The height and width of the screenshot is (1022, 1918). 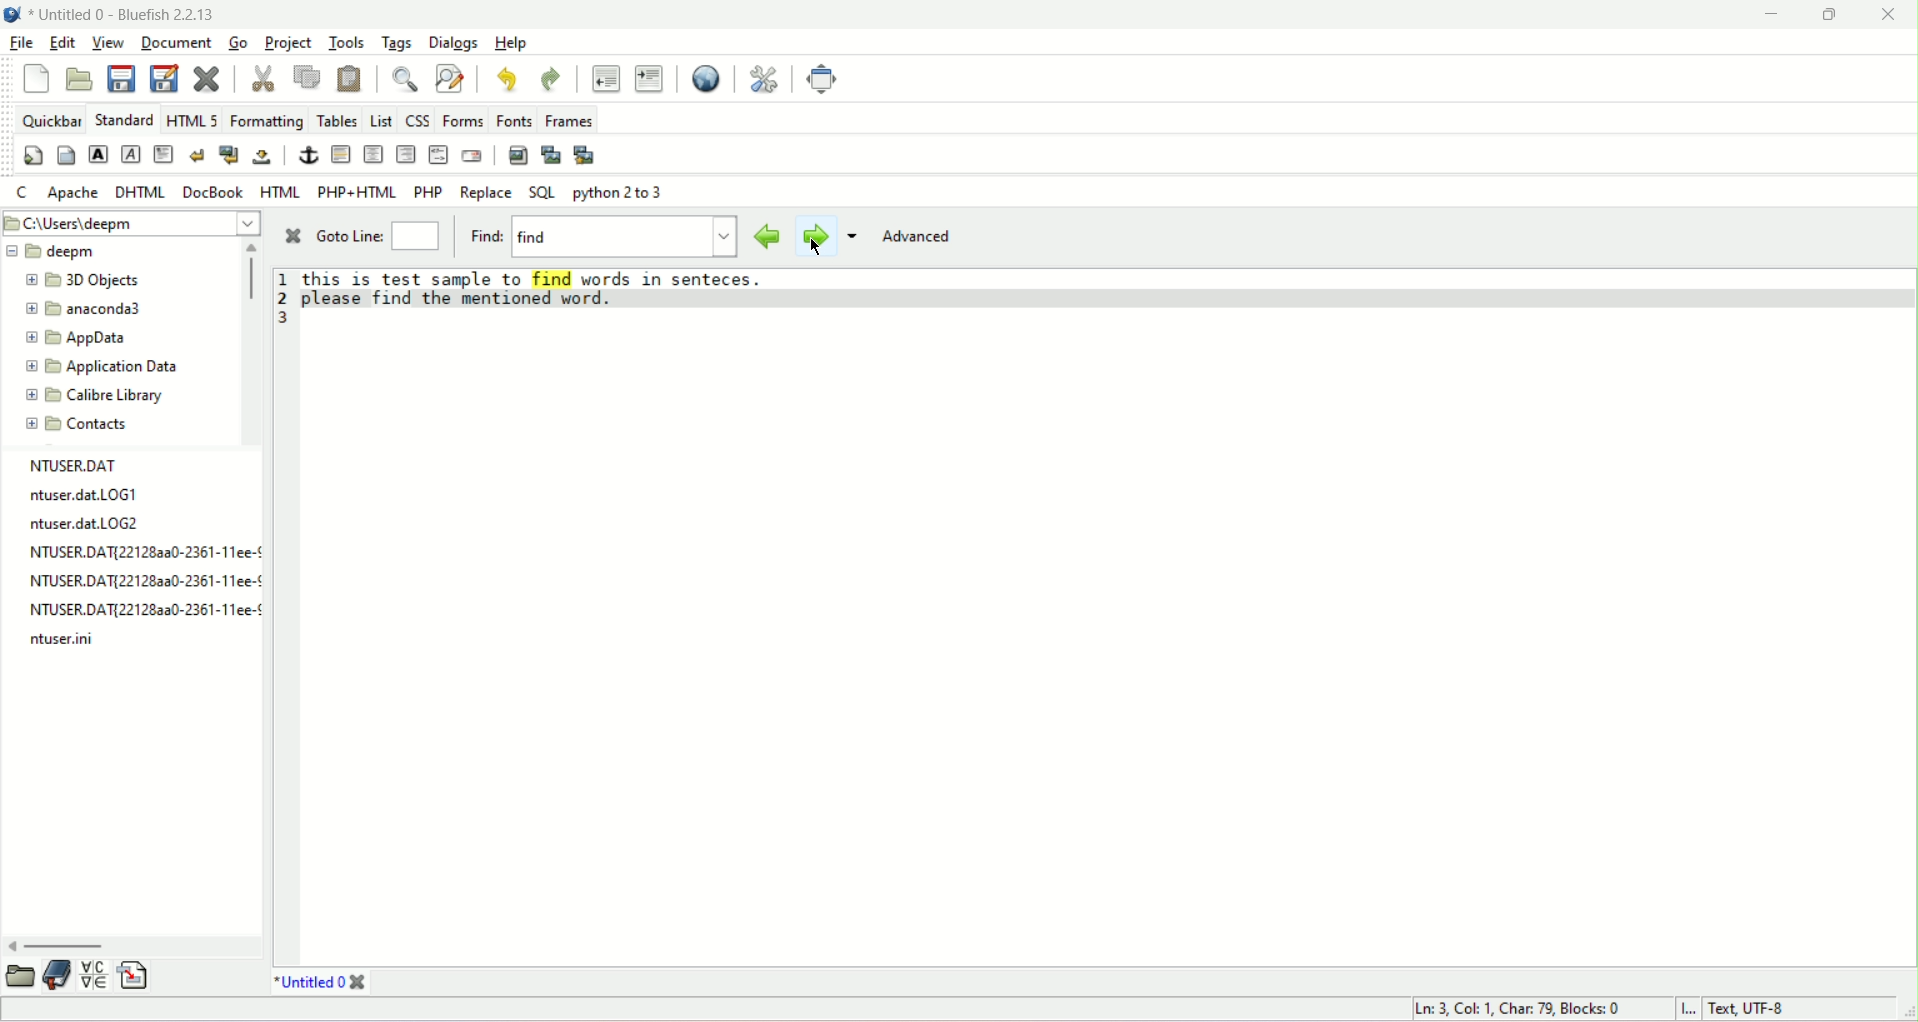 What do you see at coordinates (918, 240) in the screenshot?
I see `advanced` at bounding box center [918, 240].